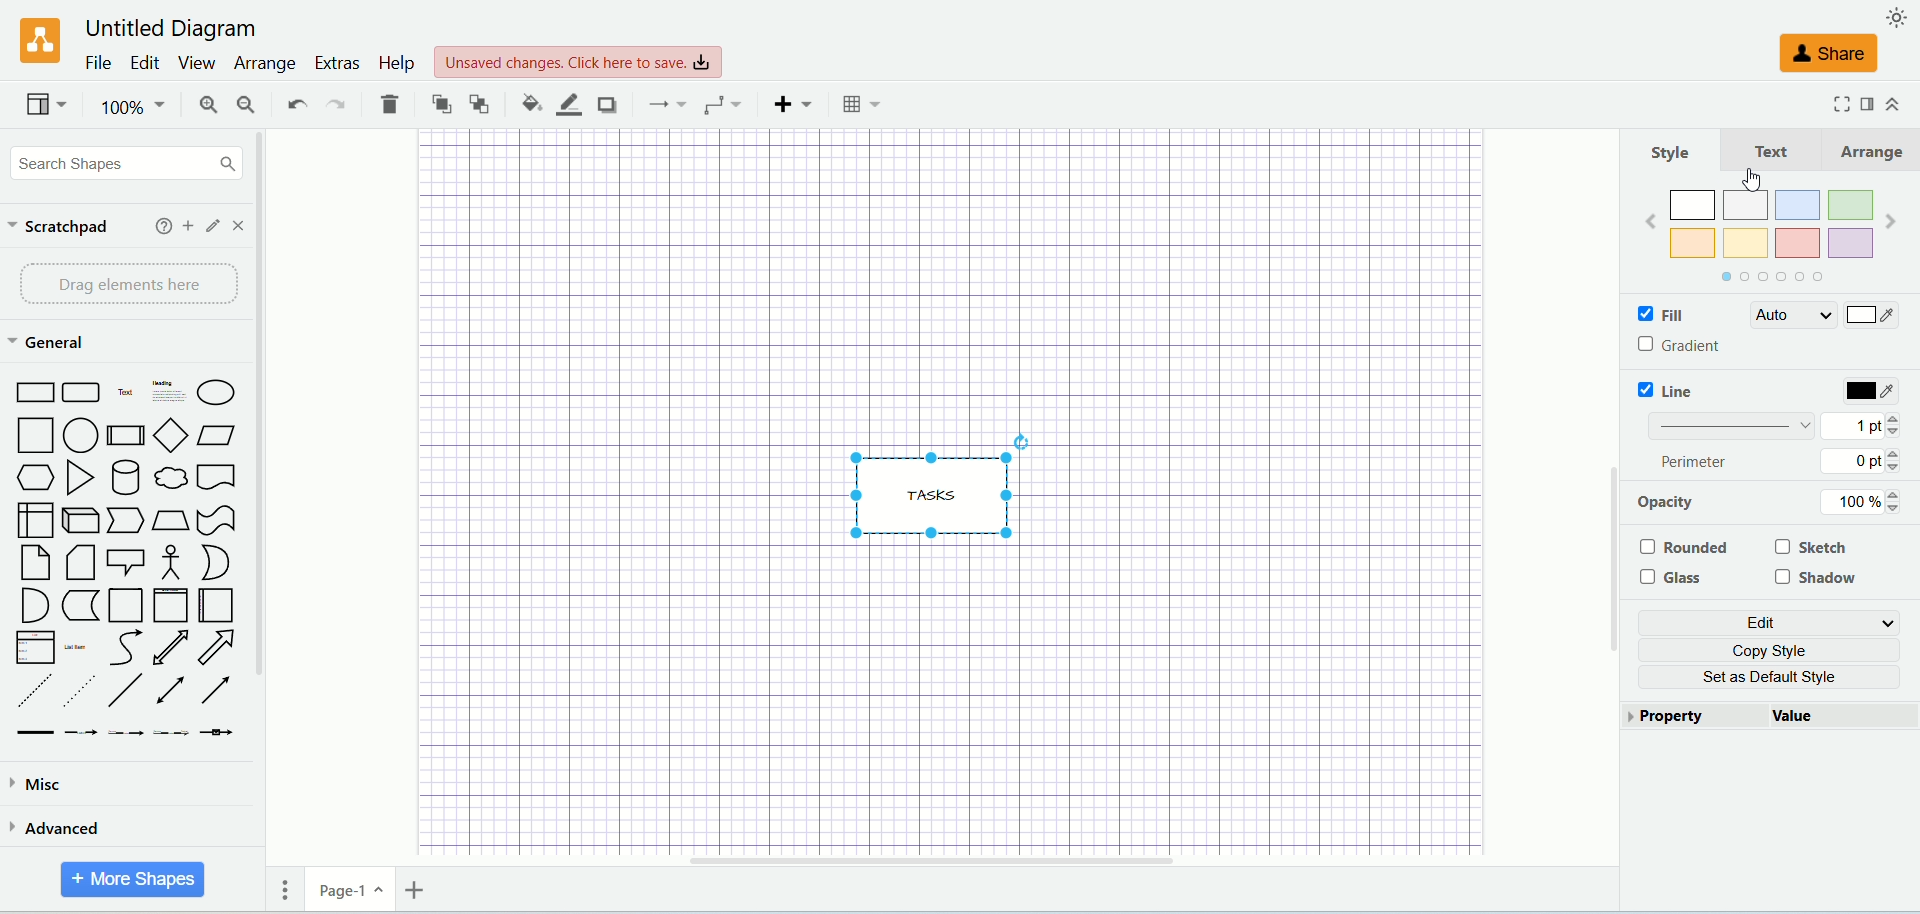  What do you see at coordinates (133, 880) in the screenshot?
I see `more shapes` at bounding box center [133, 880].